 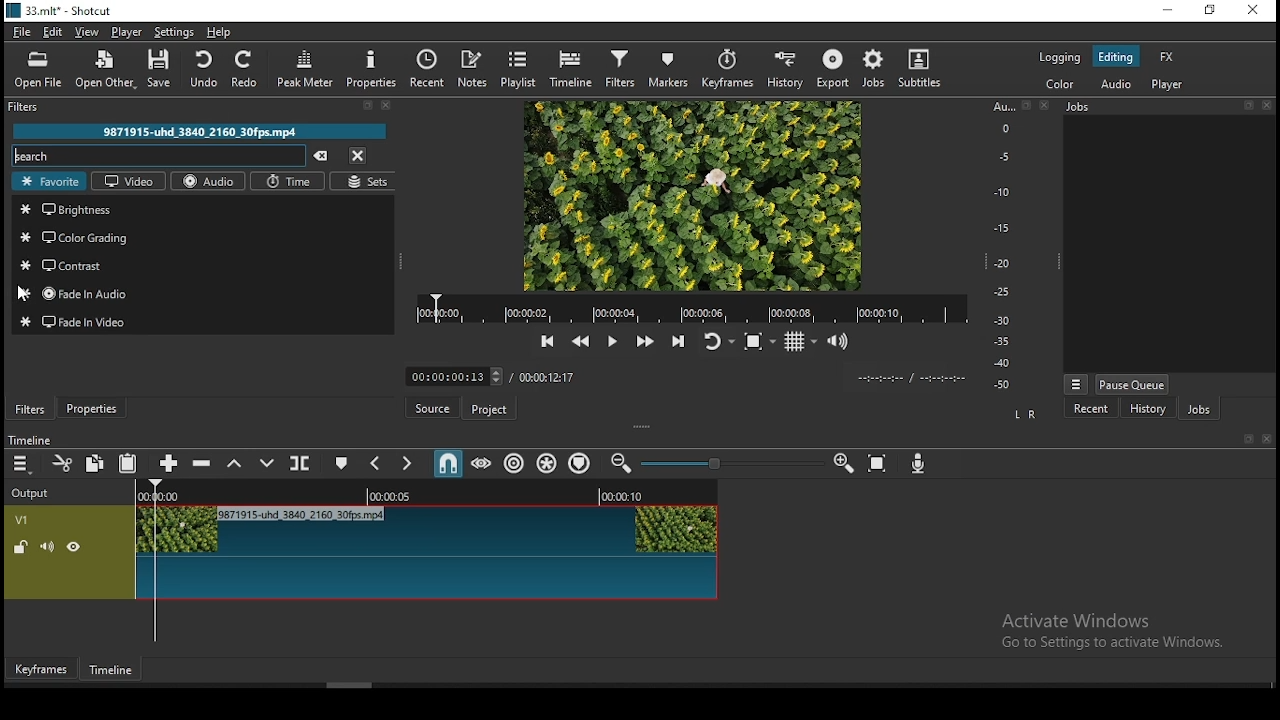 What do you see at coordinates (159, 155) in the screenshot?
I see `search filters` at bounding box center [159, 155].